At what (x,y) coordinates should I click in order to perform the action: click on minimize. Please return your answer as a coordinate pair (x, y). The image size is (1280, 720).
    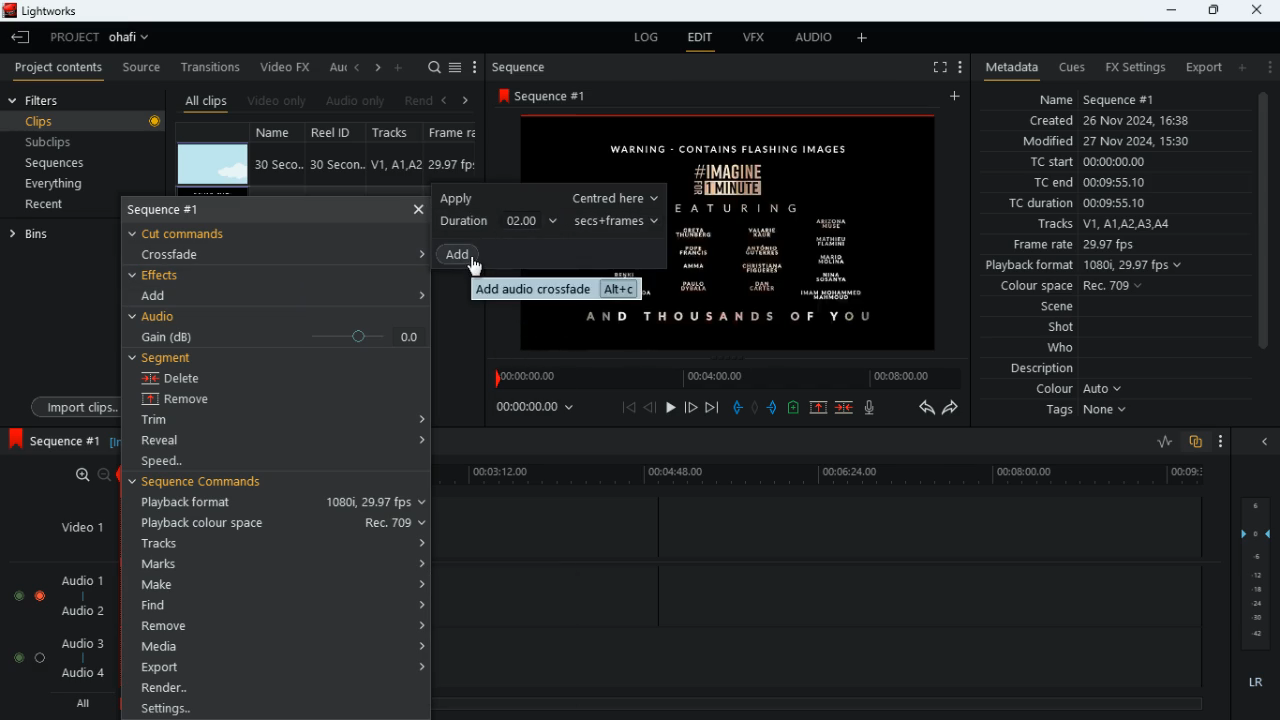
    Looking at the image, I should click on (1168, 10).